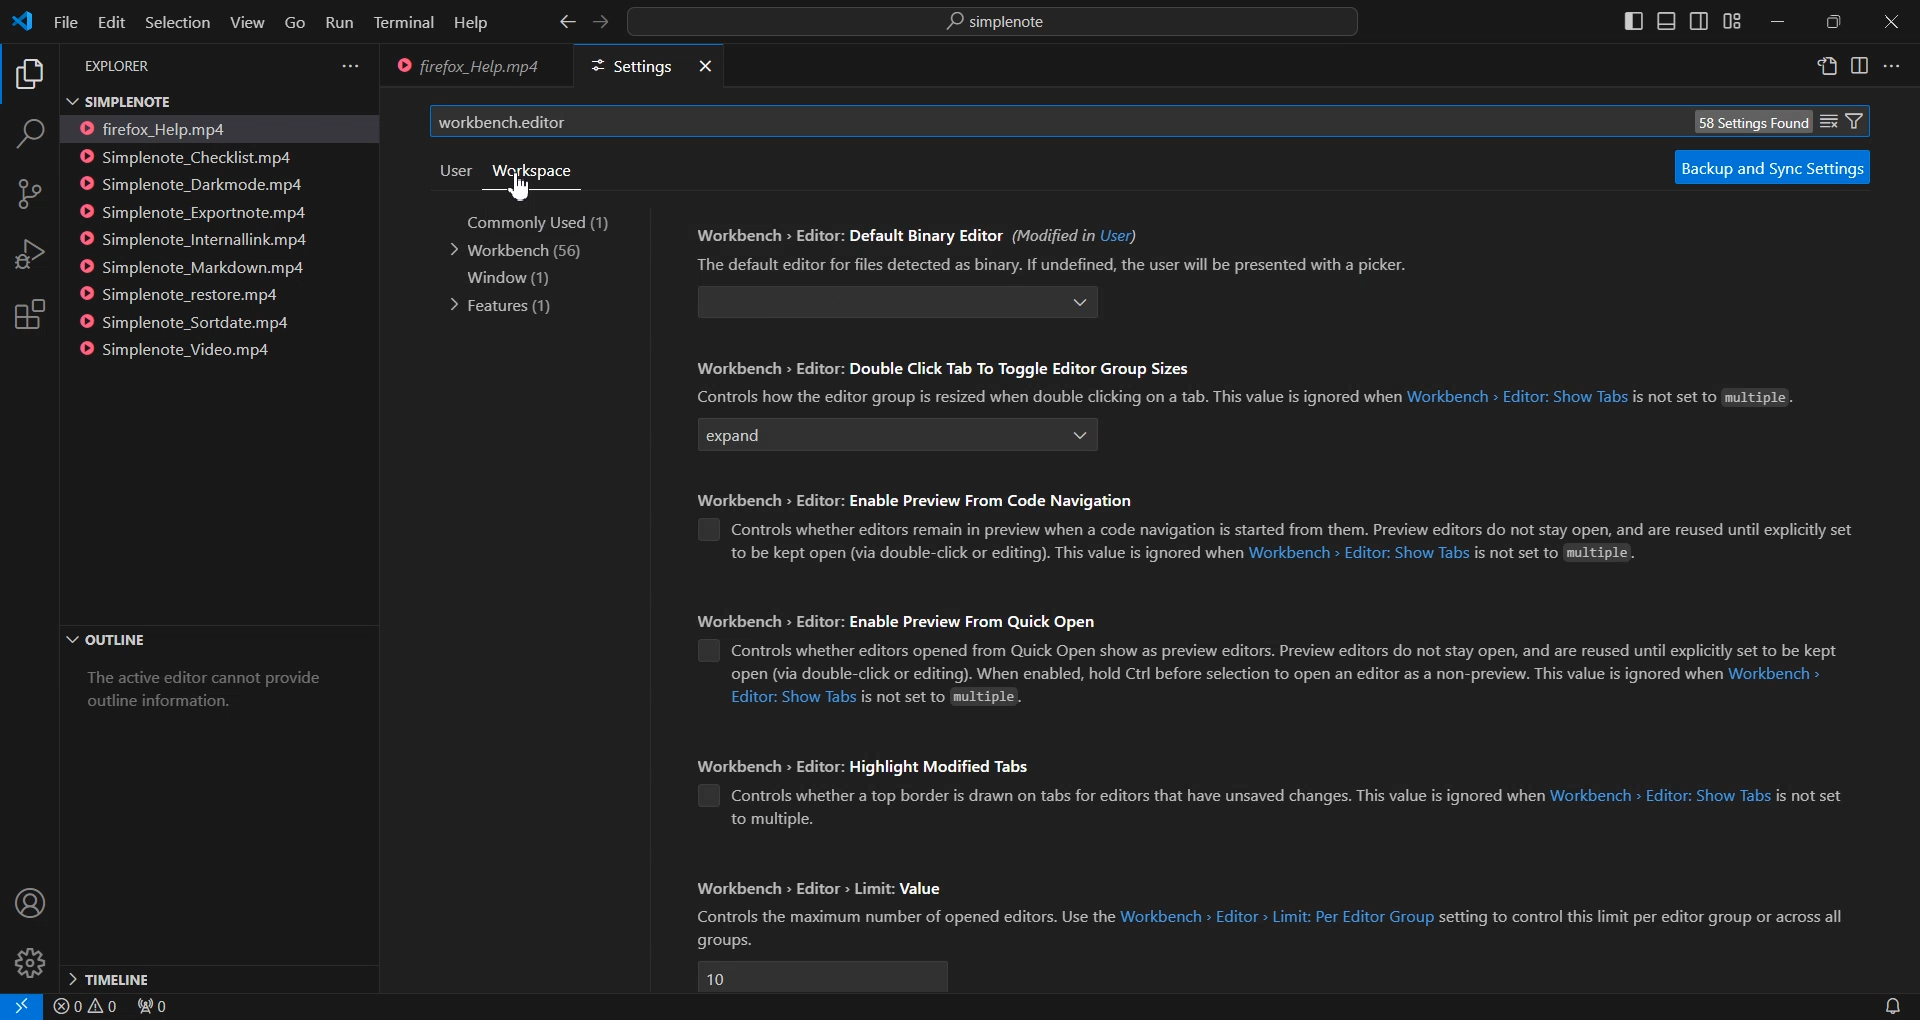 The height and width of the screenshot is (1020, 1920). Describe the element at coordinates (199, 100) in the screenshot. I see `Simplenote  Files` at that location.